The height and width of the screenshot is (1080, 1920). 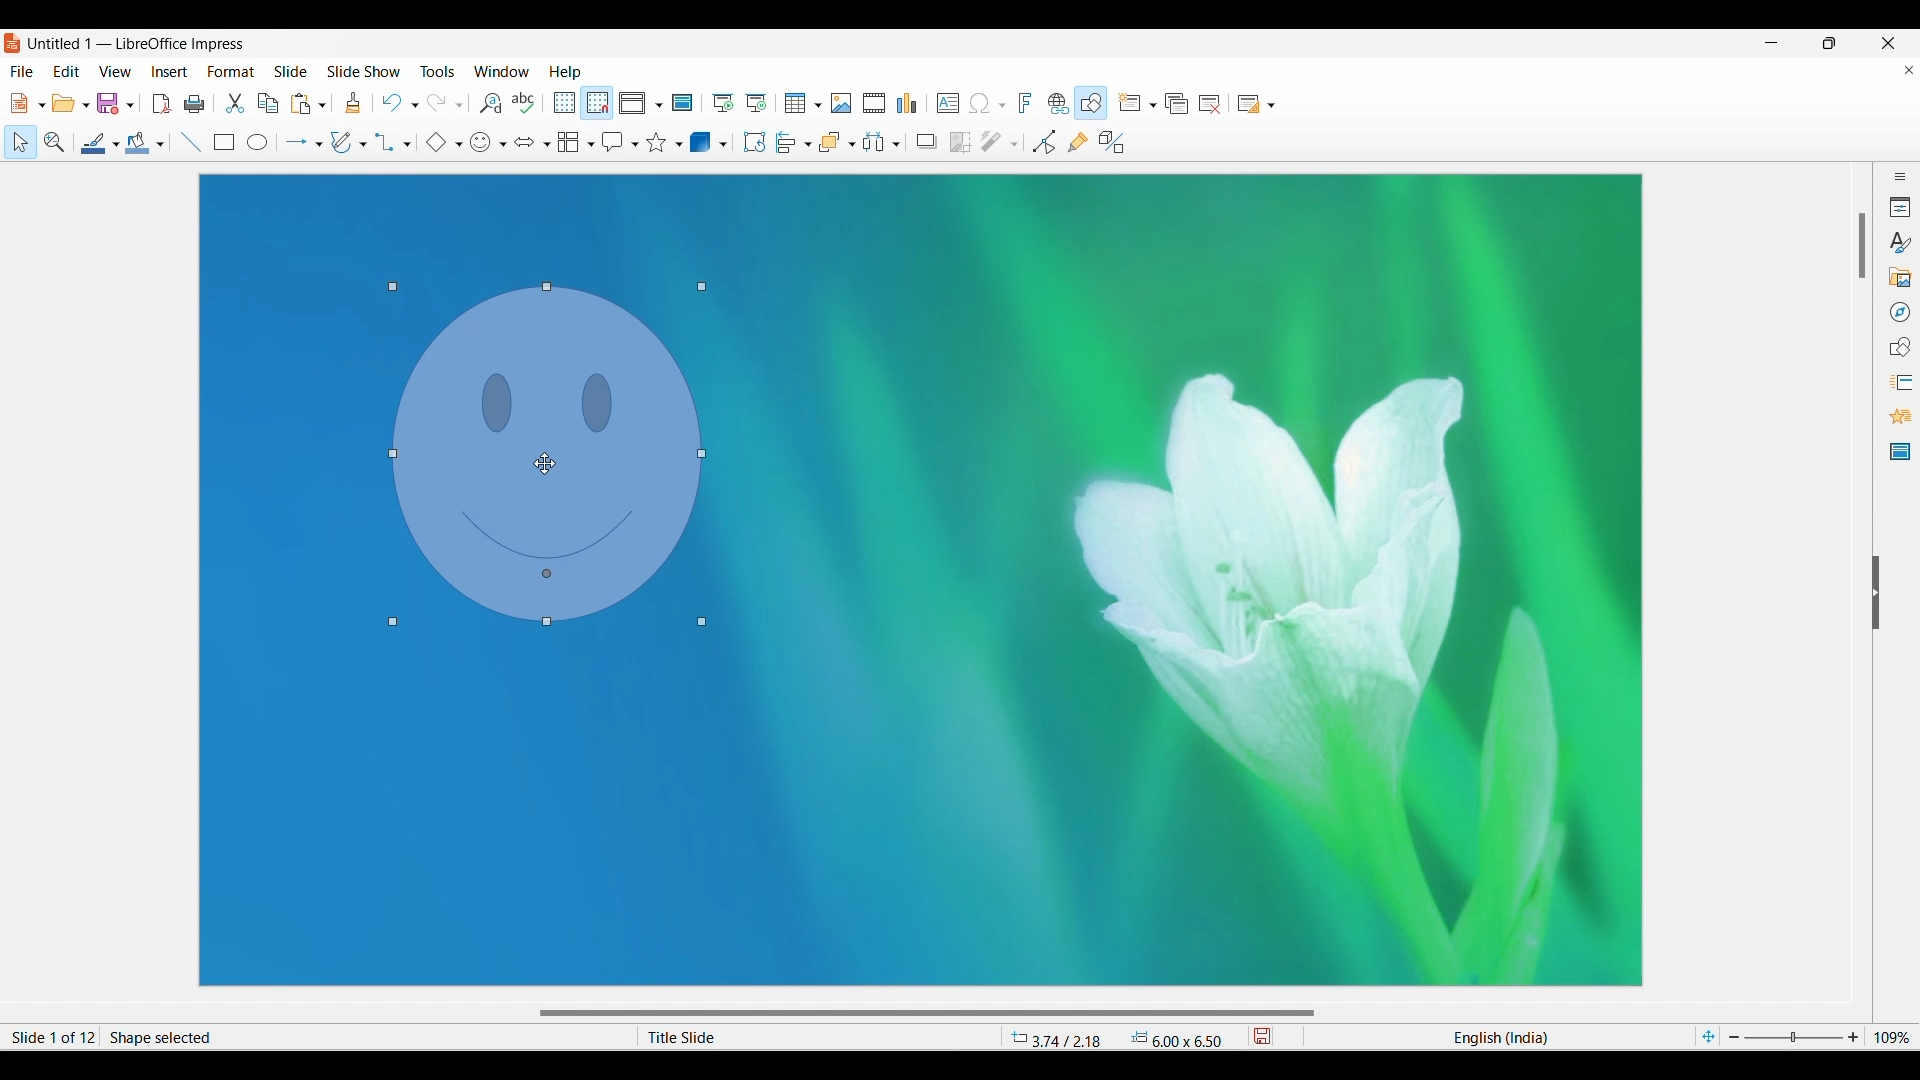 I want to click on Spell check, so click(x=523, y=103).